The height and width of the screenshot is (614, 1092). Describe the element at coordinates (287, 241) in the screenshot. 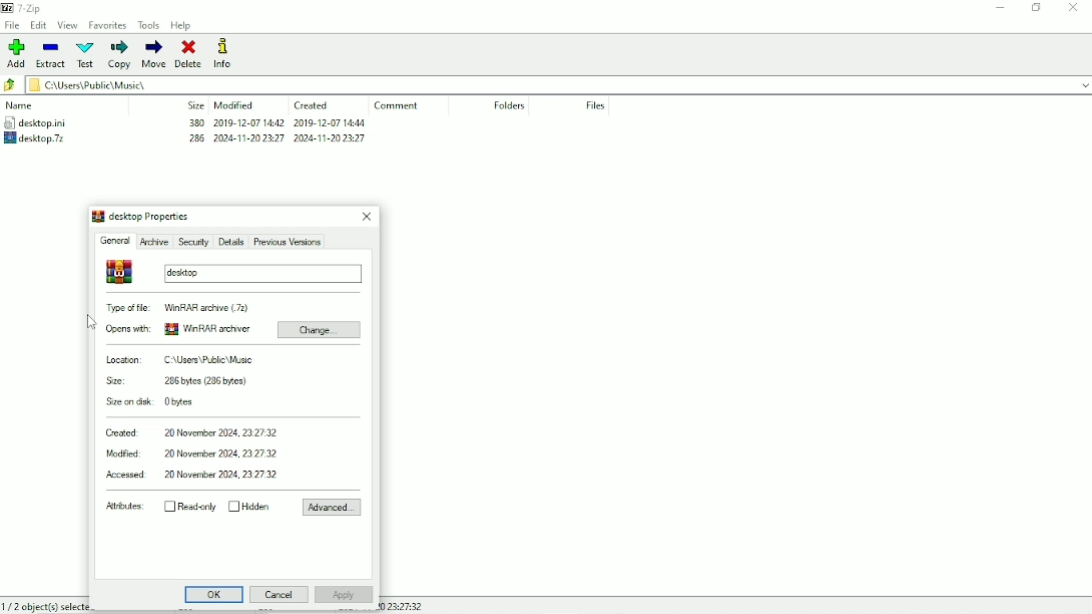

I see `Previous Versions` at that location.